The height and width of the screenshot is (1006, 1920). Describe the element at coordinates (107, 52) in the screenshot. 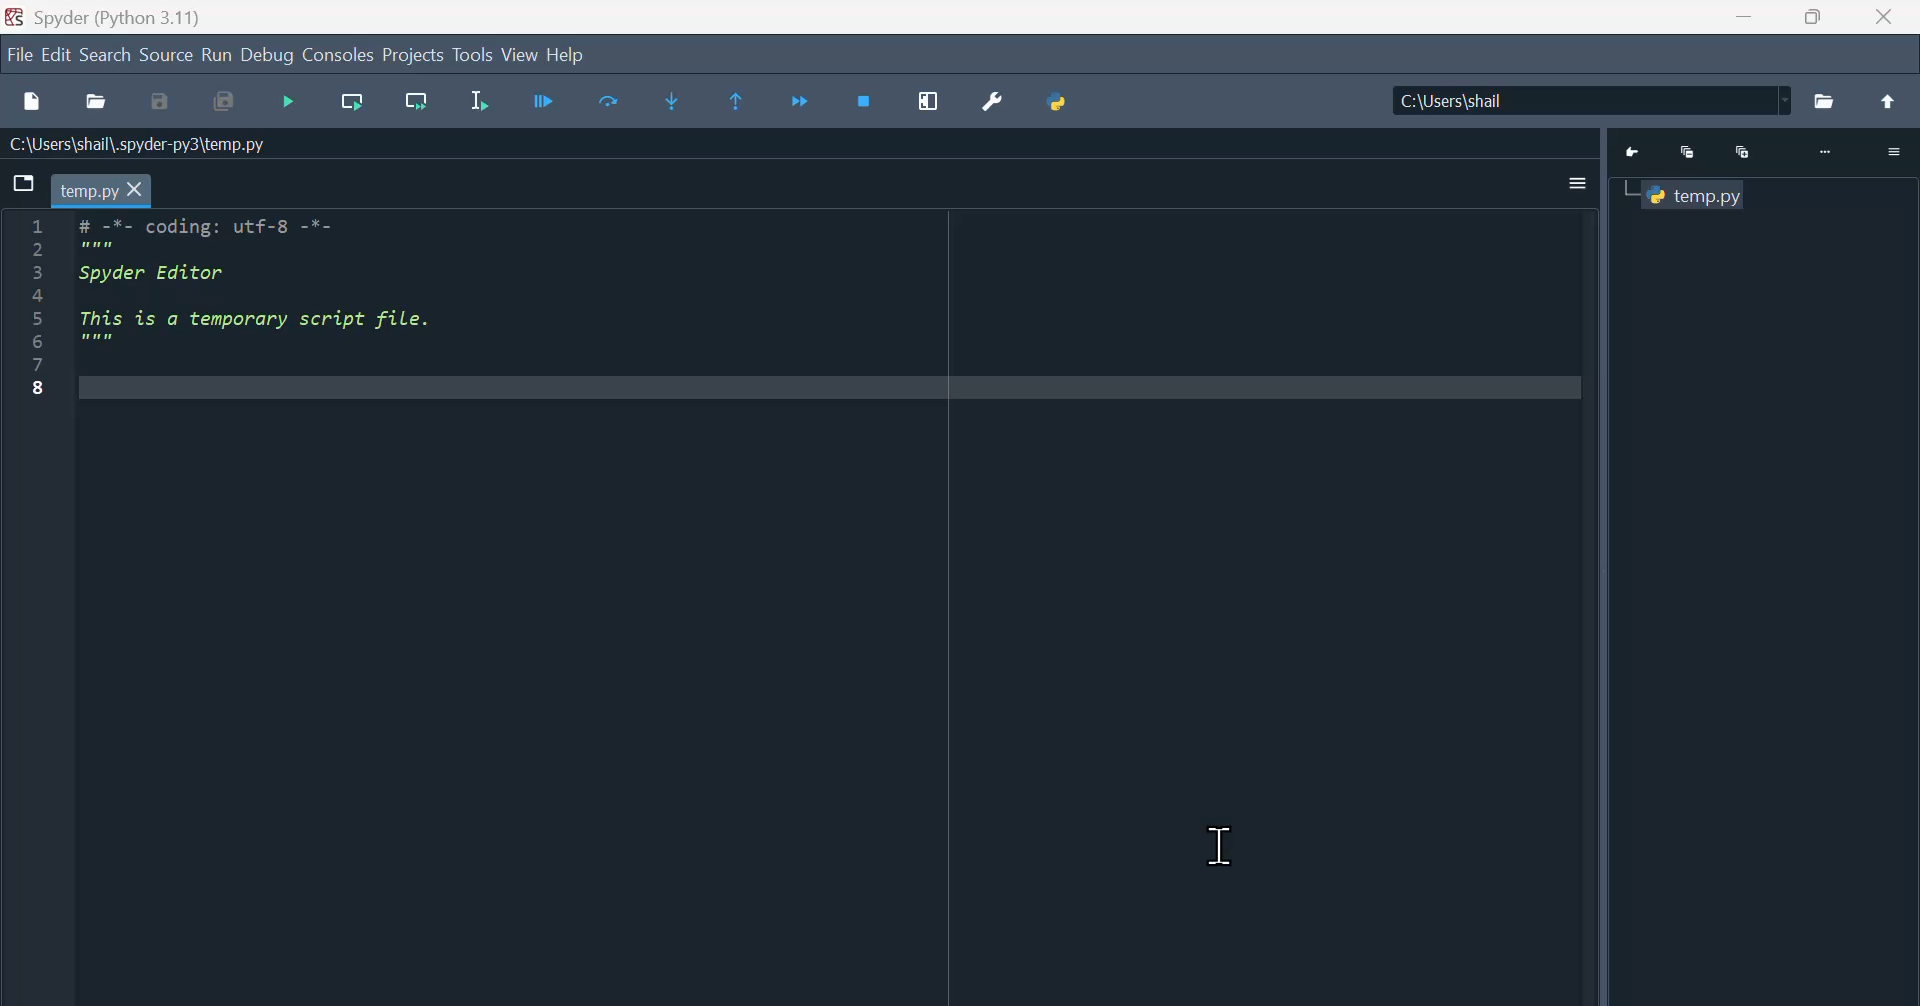

I see `Search` at that location.